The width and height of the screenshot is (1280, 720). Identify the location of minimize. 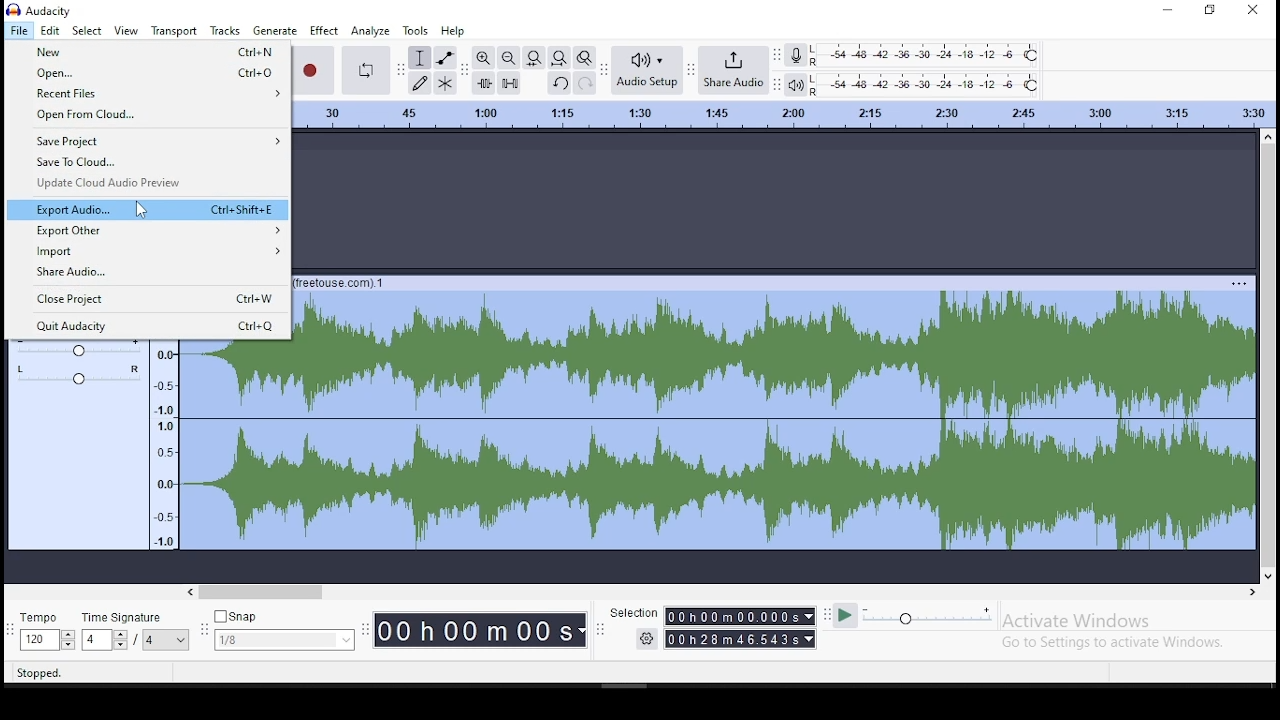
(1165, 10).